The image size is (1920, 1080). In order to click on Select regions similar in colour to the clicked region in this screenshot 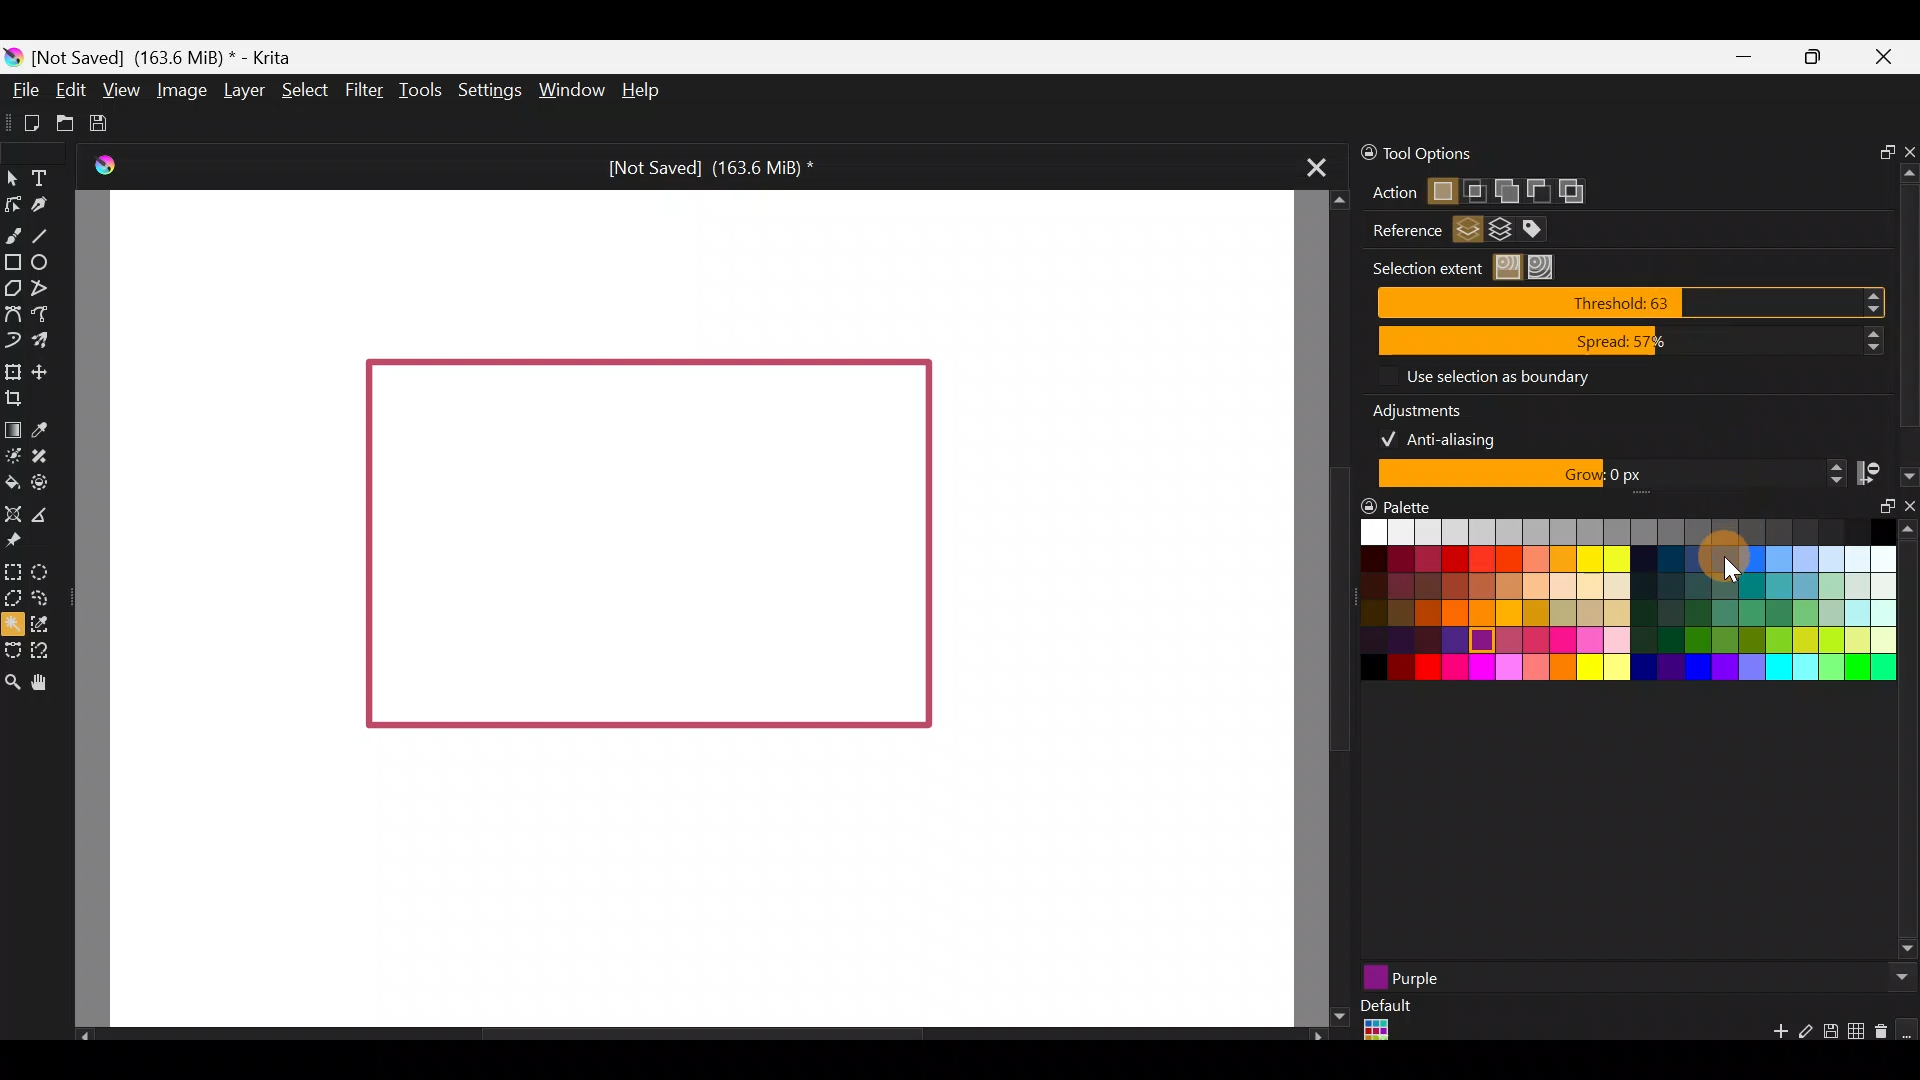, I will do `click(1511, 268)`.